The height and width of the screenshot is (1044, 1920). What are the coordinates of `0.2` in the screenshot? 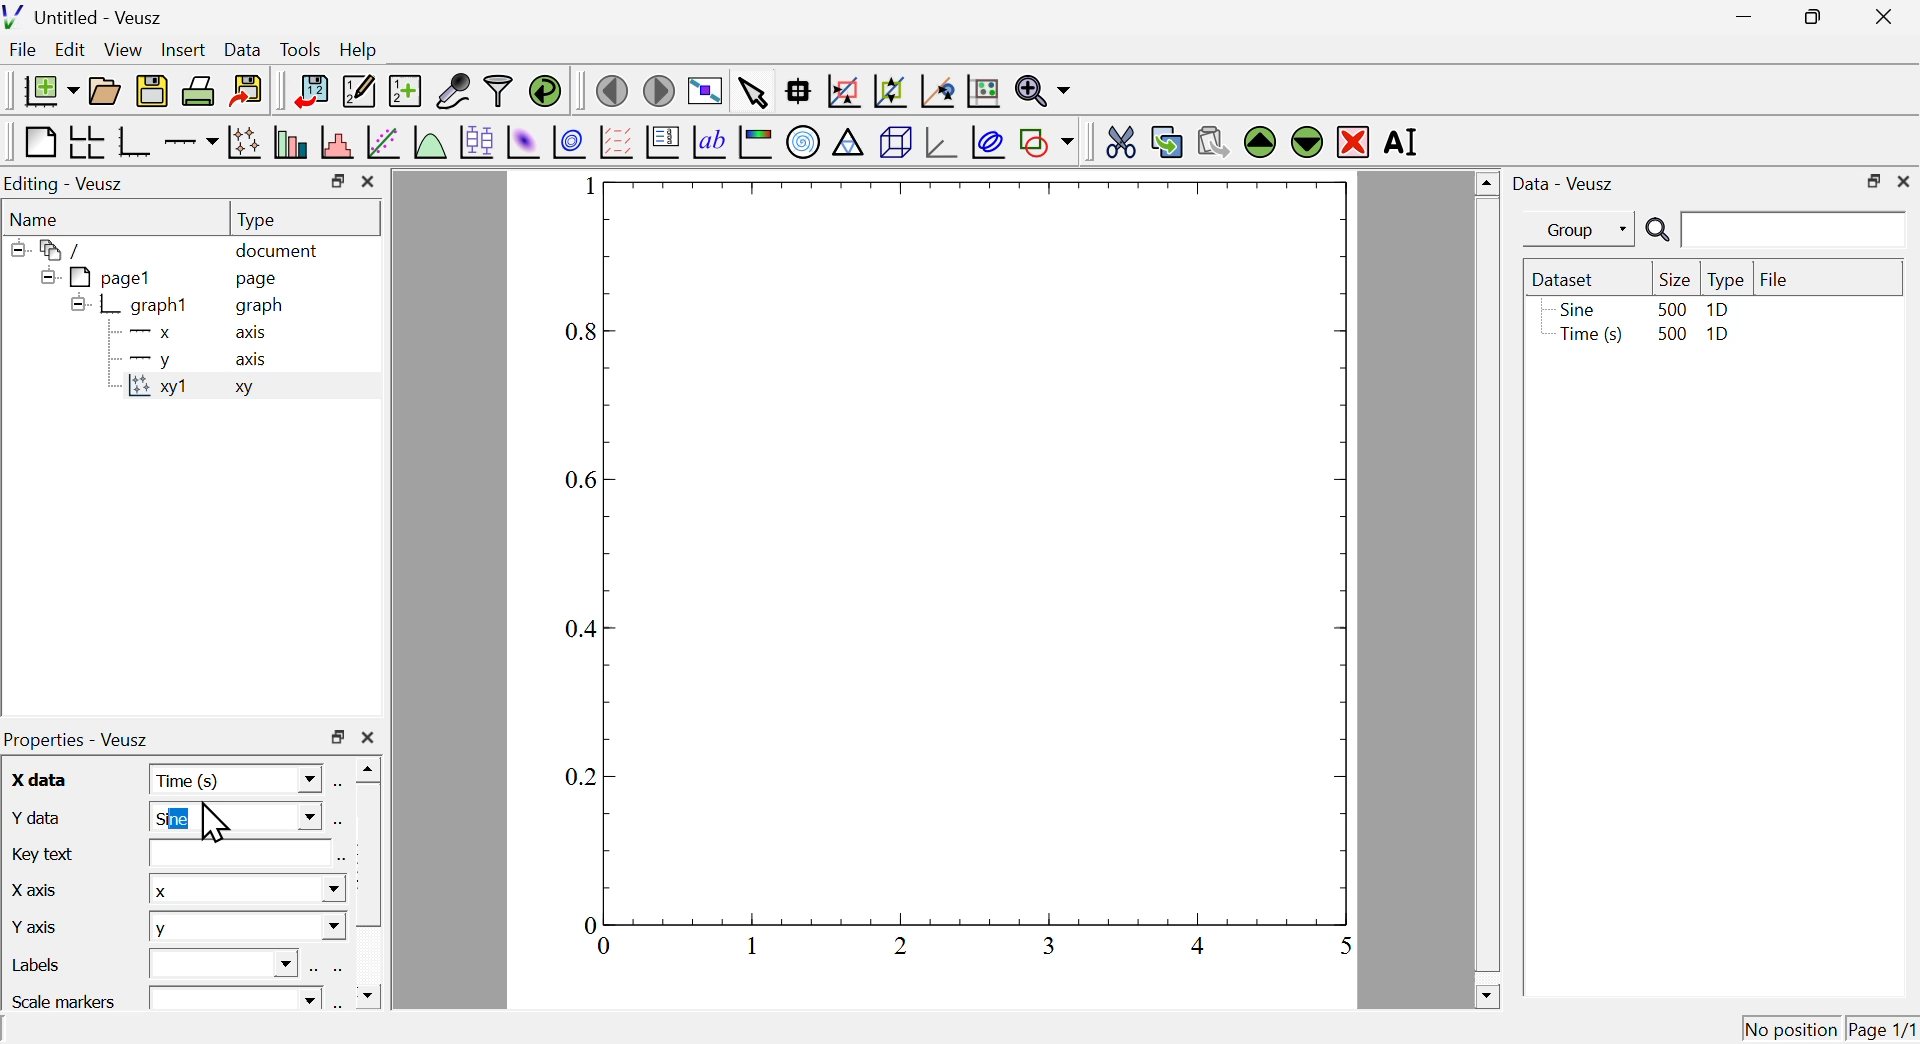 It's located at (581, 777).